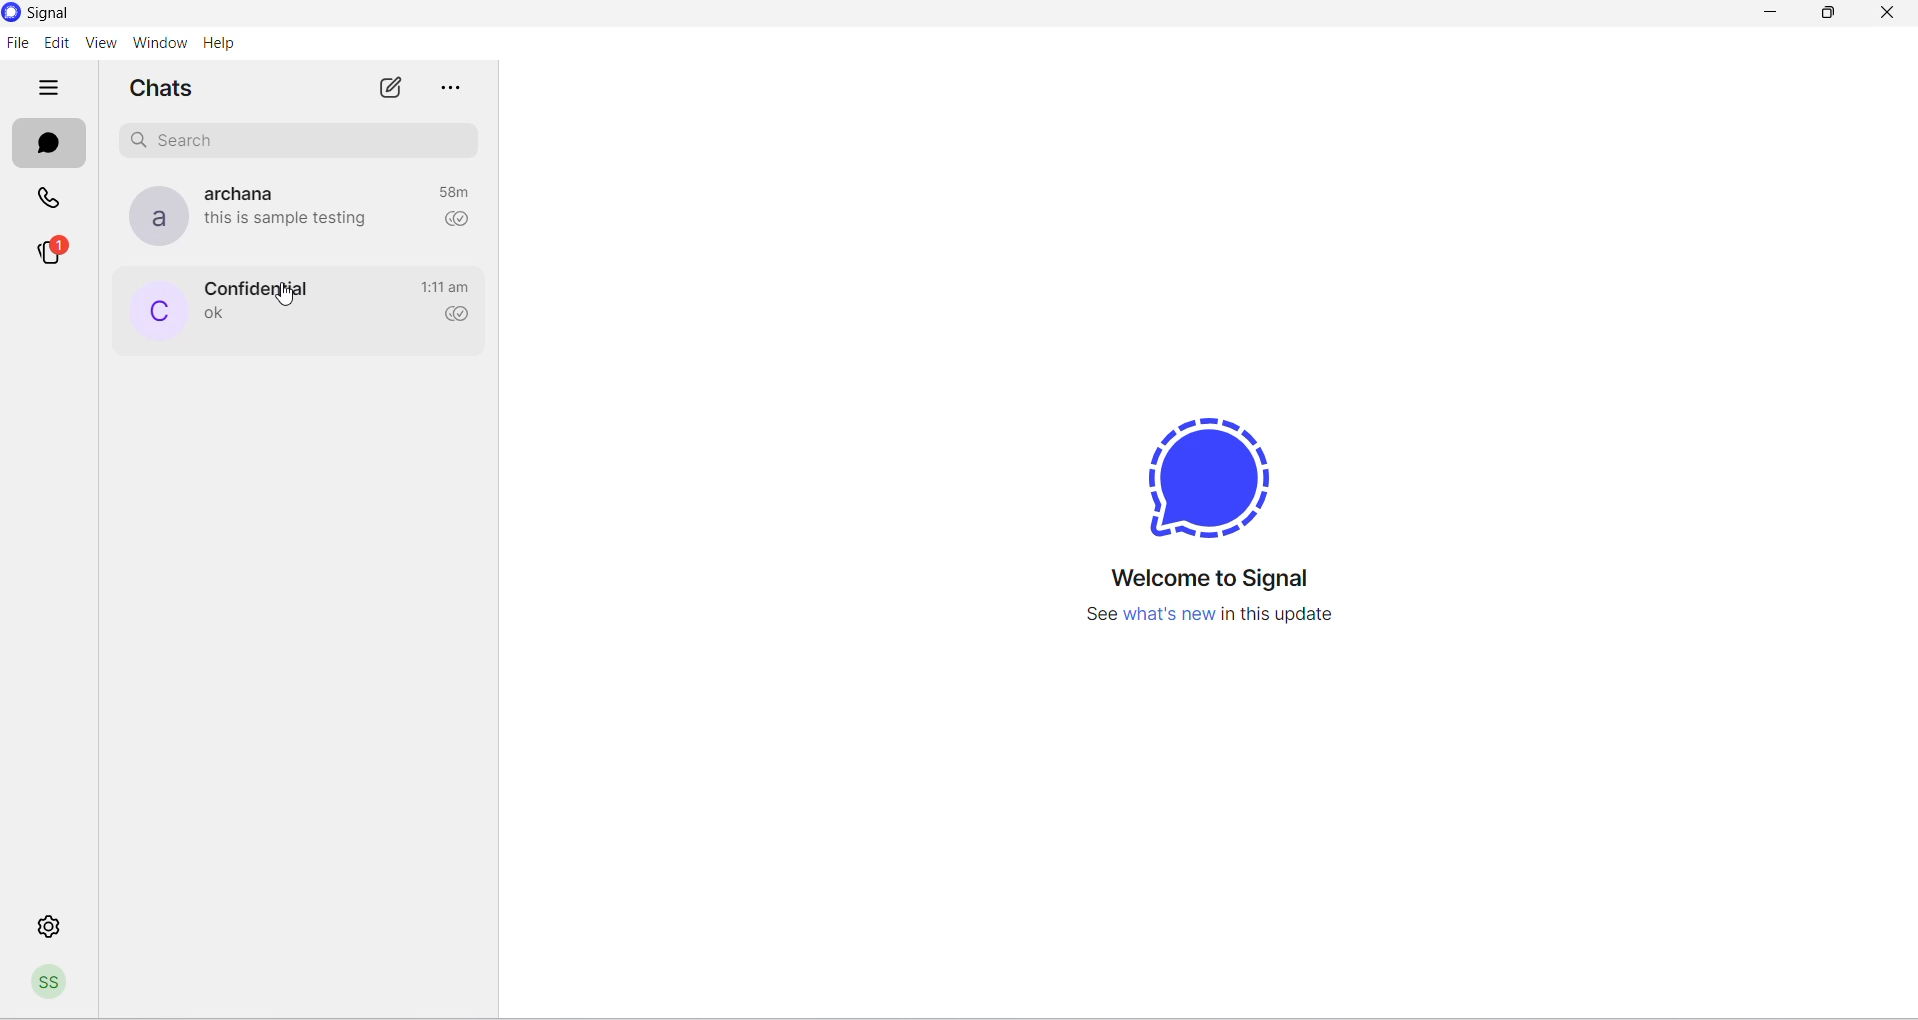 The image size is (1918, 1020). I want to click on signal logo, so click(1216, 467).